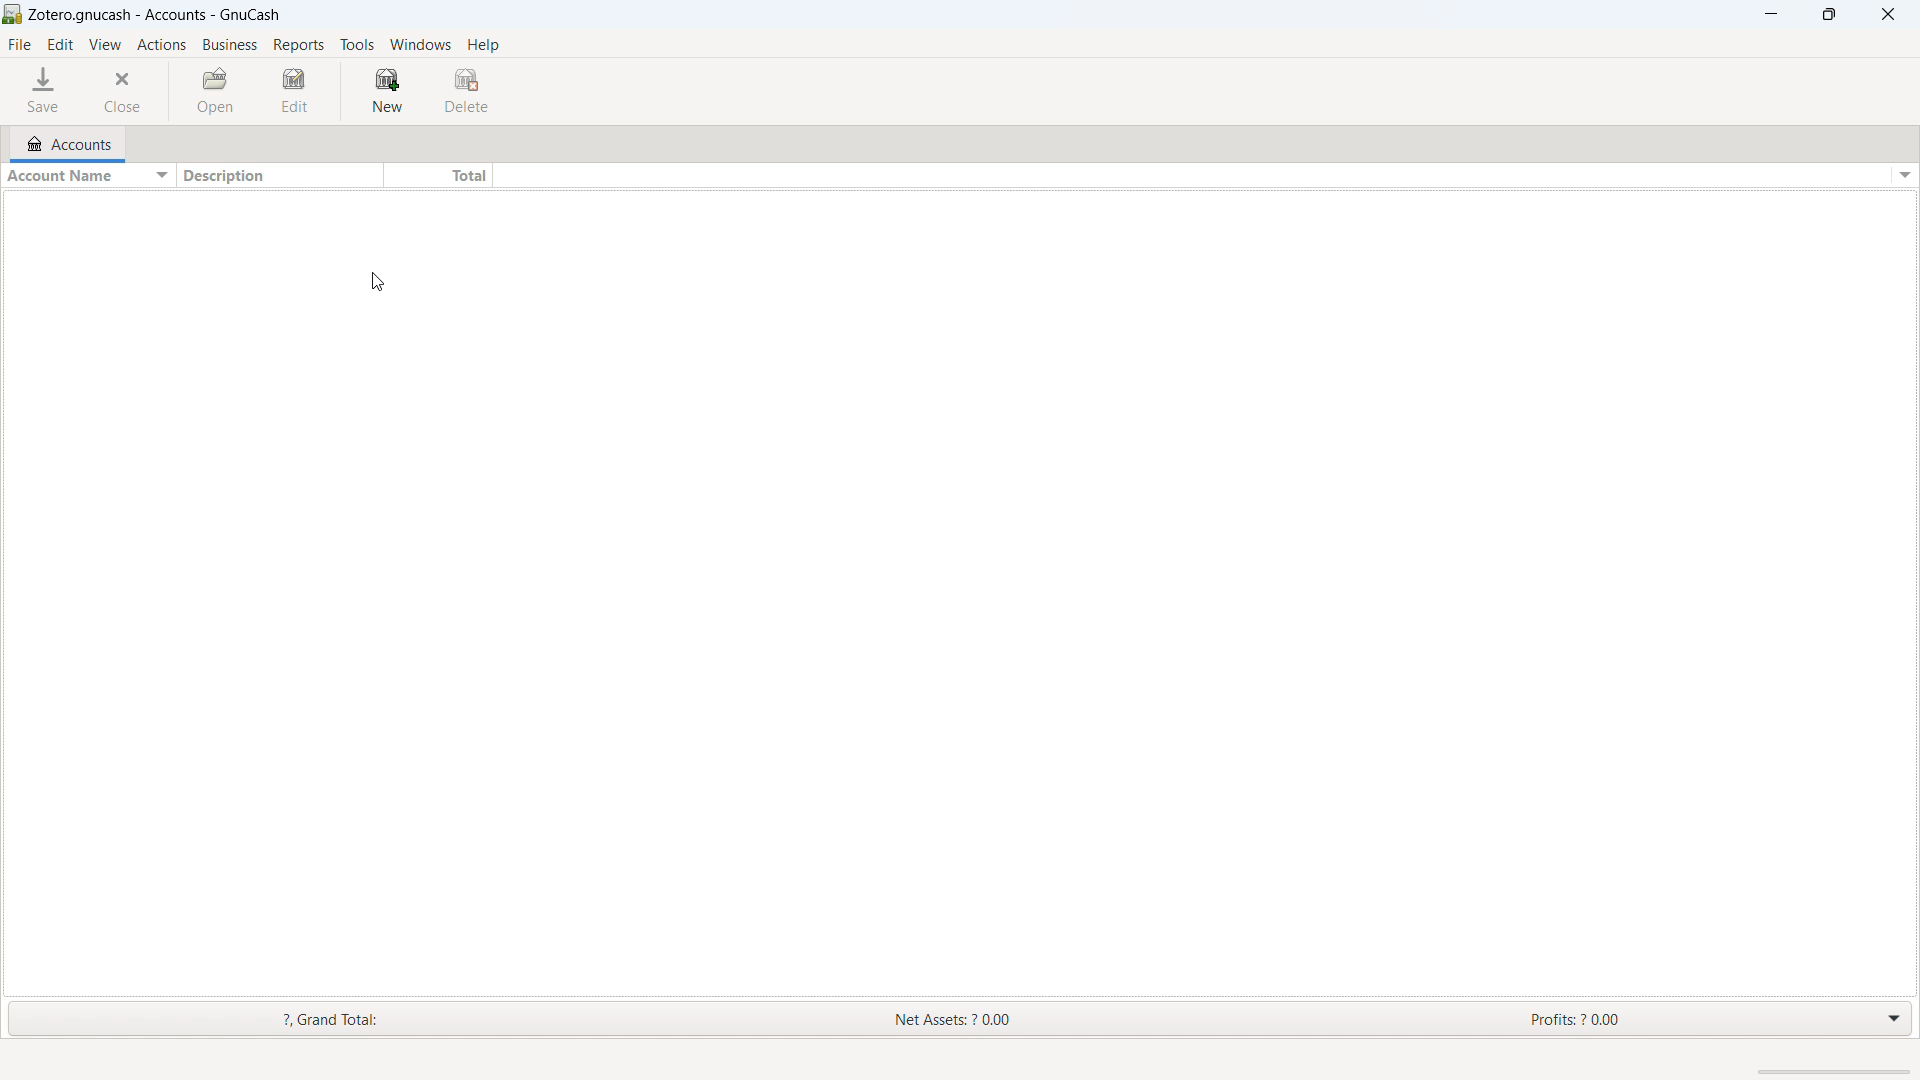 The image size is (1920, 1080). Describe the element at coordinates (161, 46) in the screenshot. I see `actions` at that location.